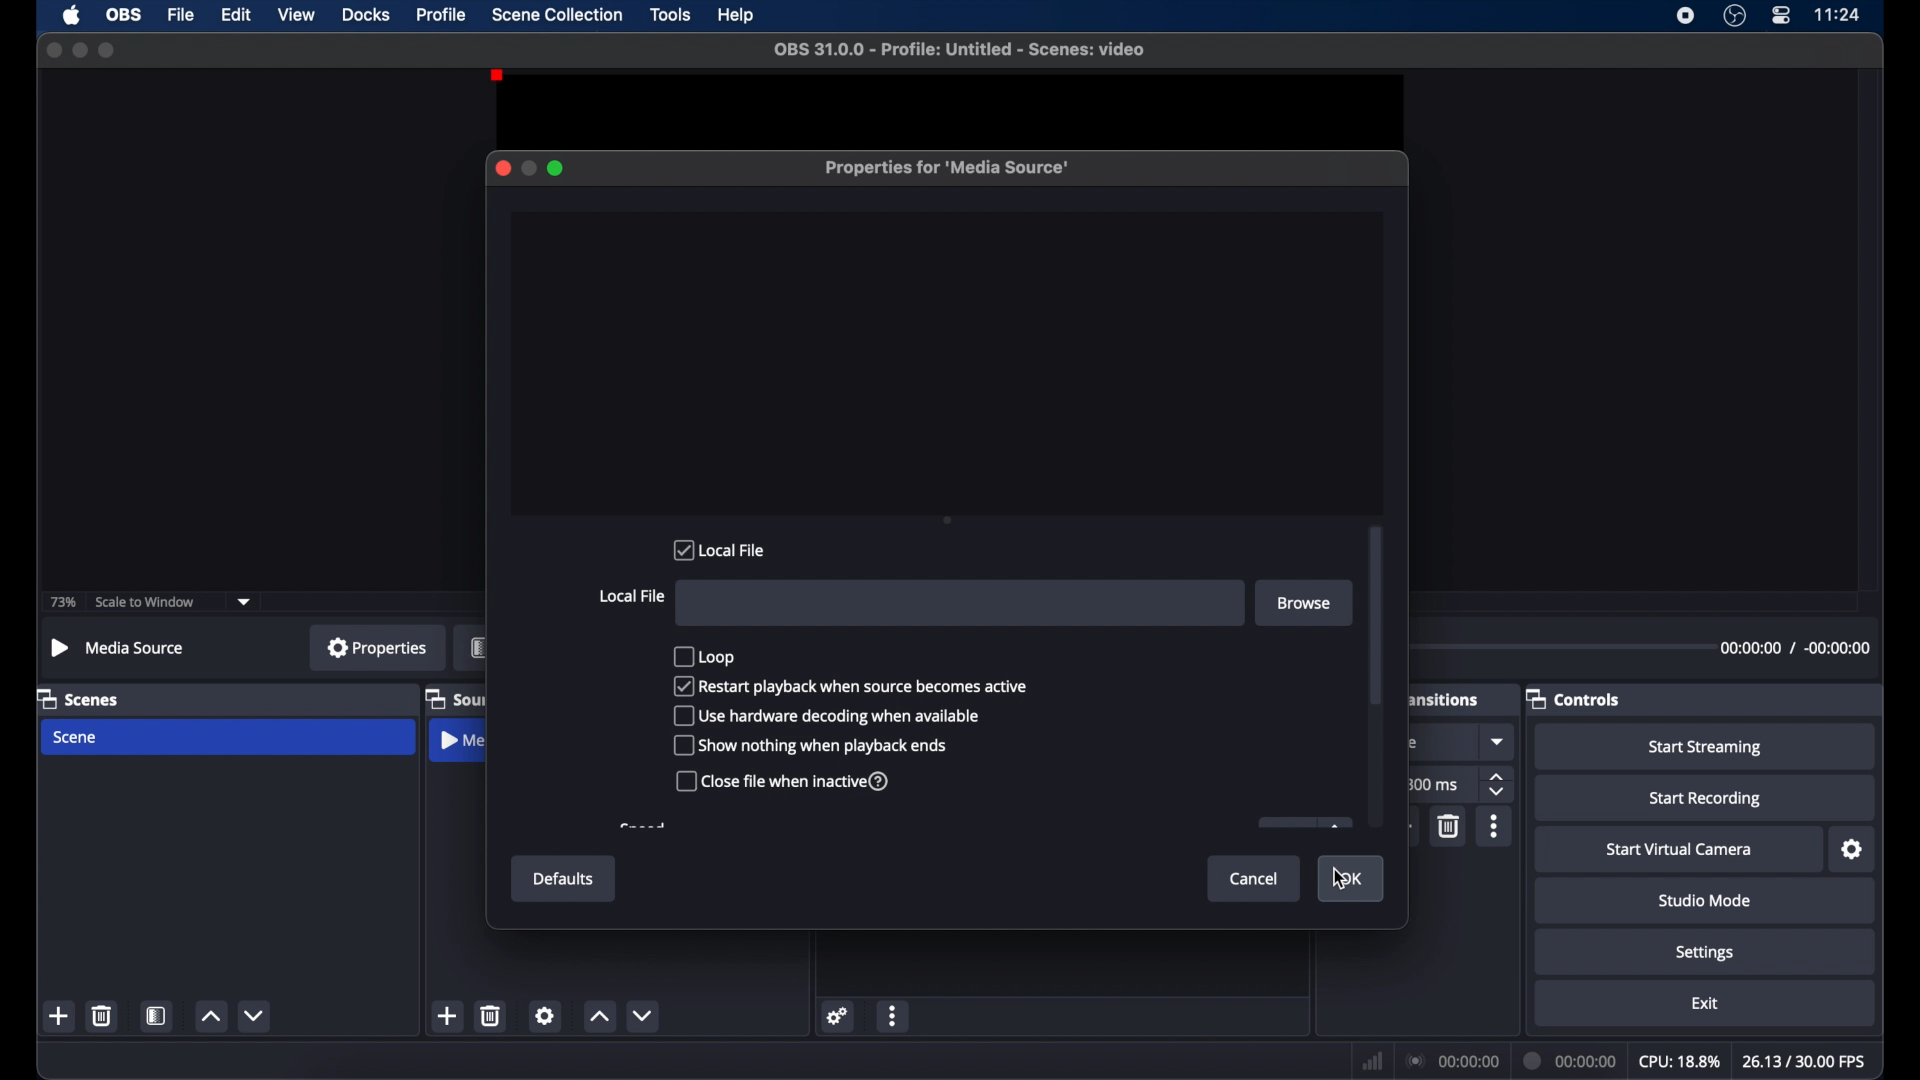 The image size is (1920, 1080). I want to click on obs studio, so click(1733, 16).